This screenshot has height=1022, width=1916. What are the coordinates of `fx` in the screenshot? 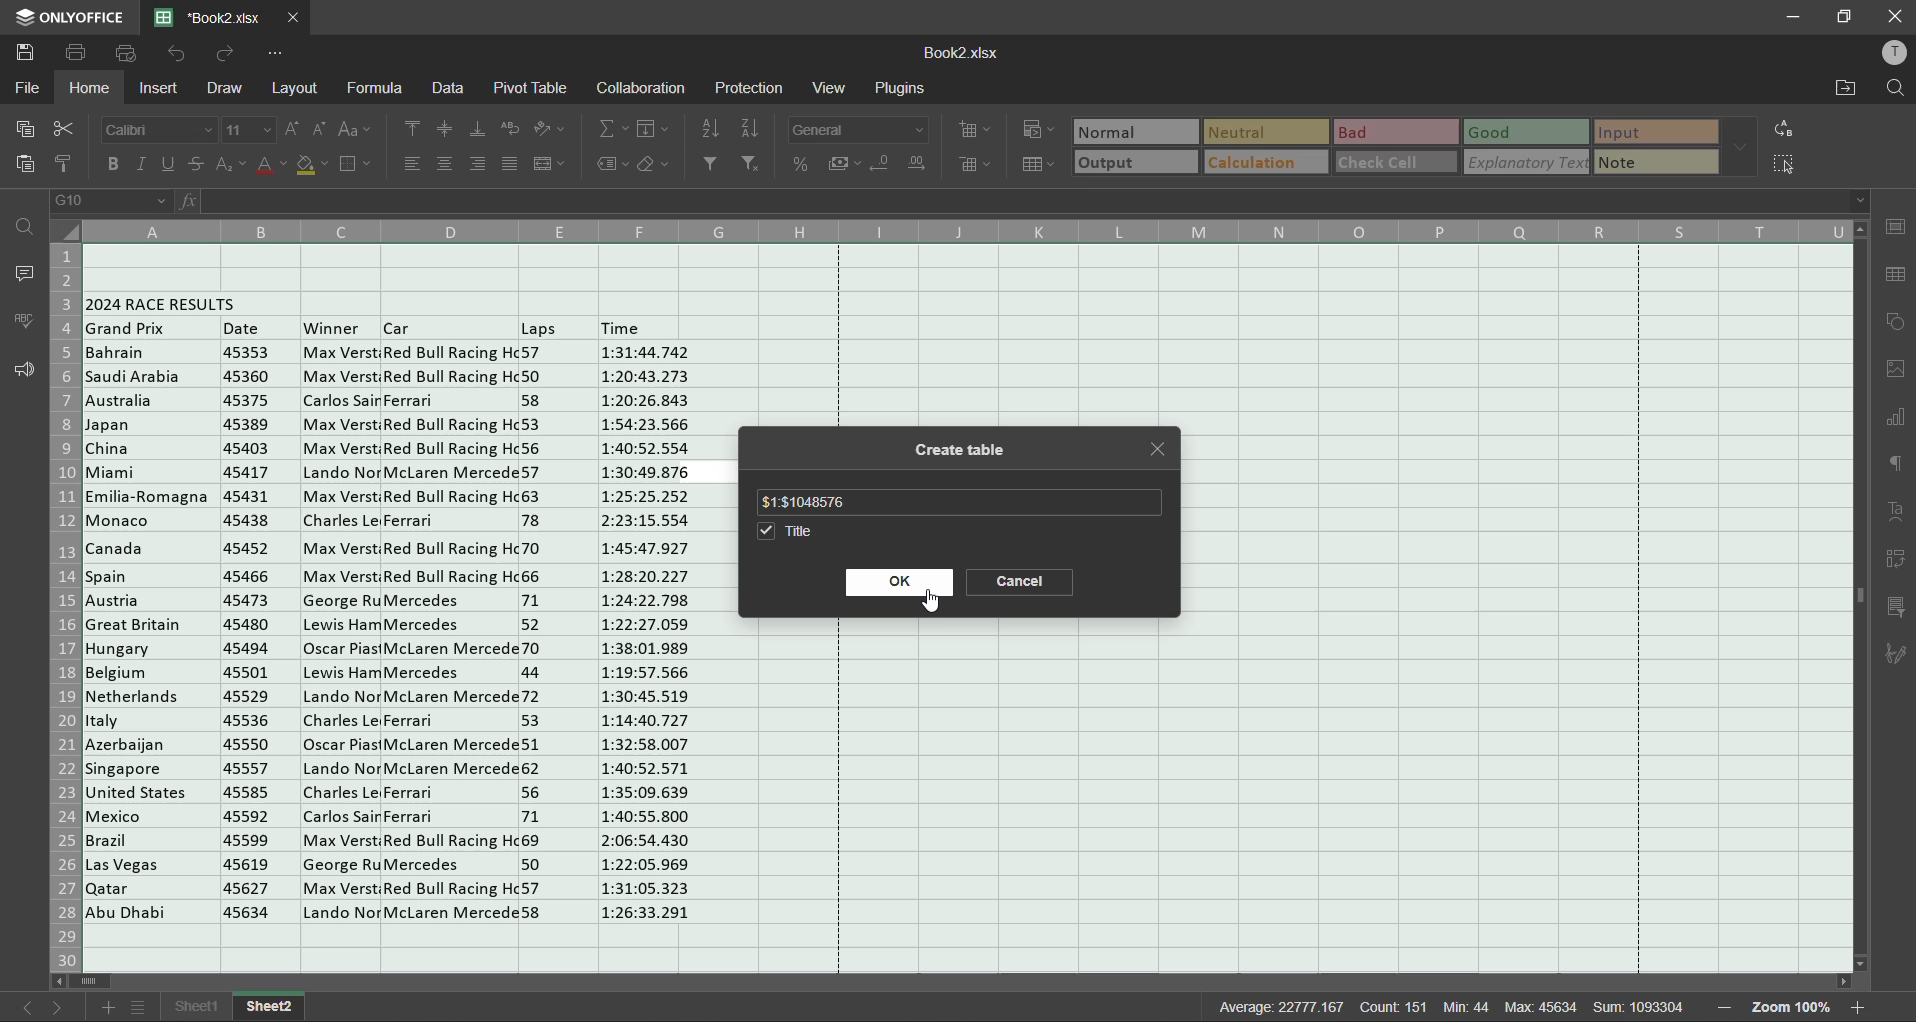 It's located at (191, 203).